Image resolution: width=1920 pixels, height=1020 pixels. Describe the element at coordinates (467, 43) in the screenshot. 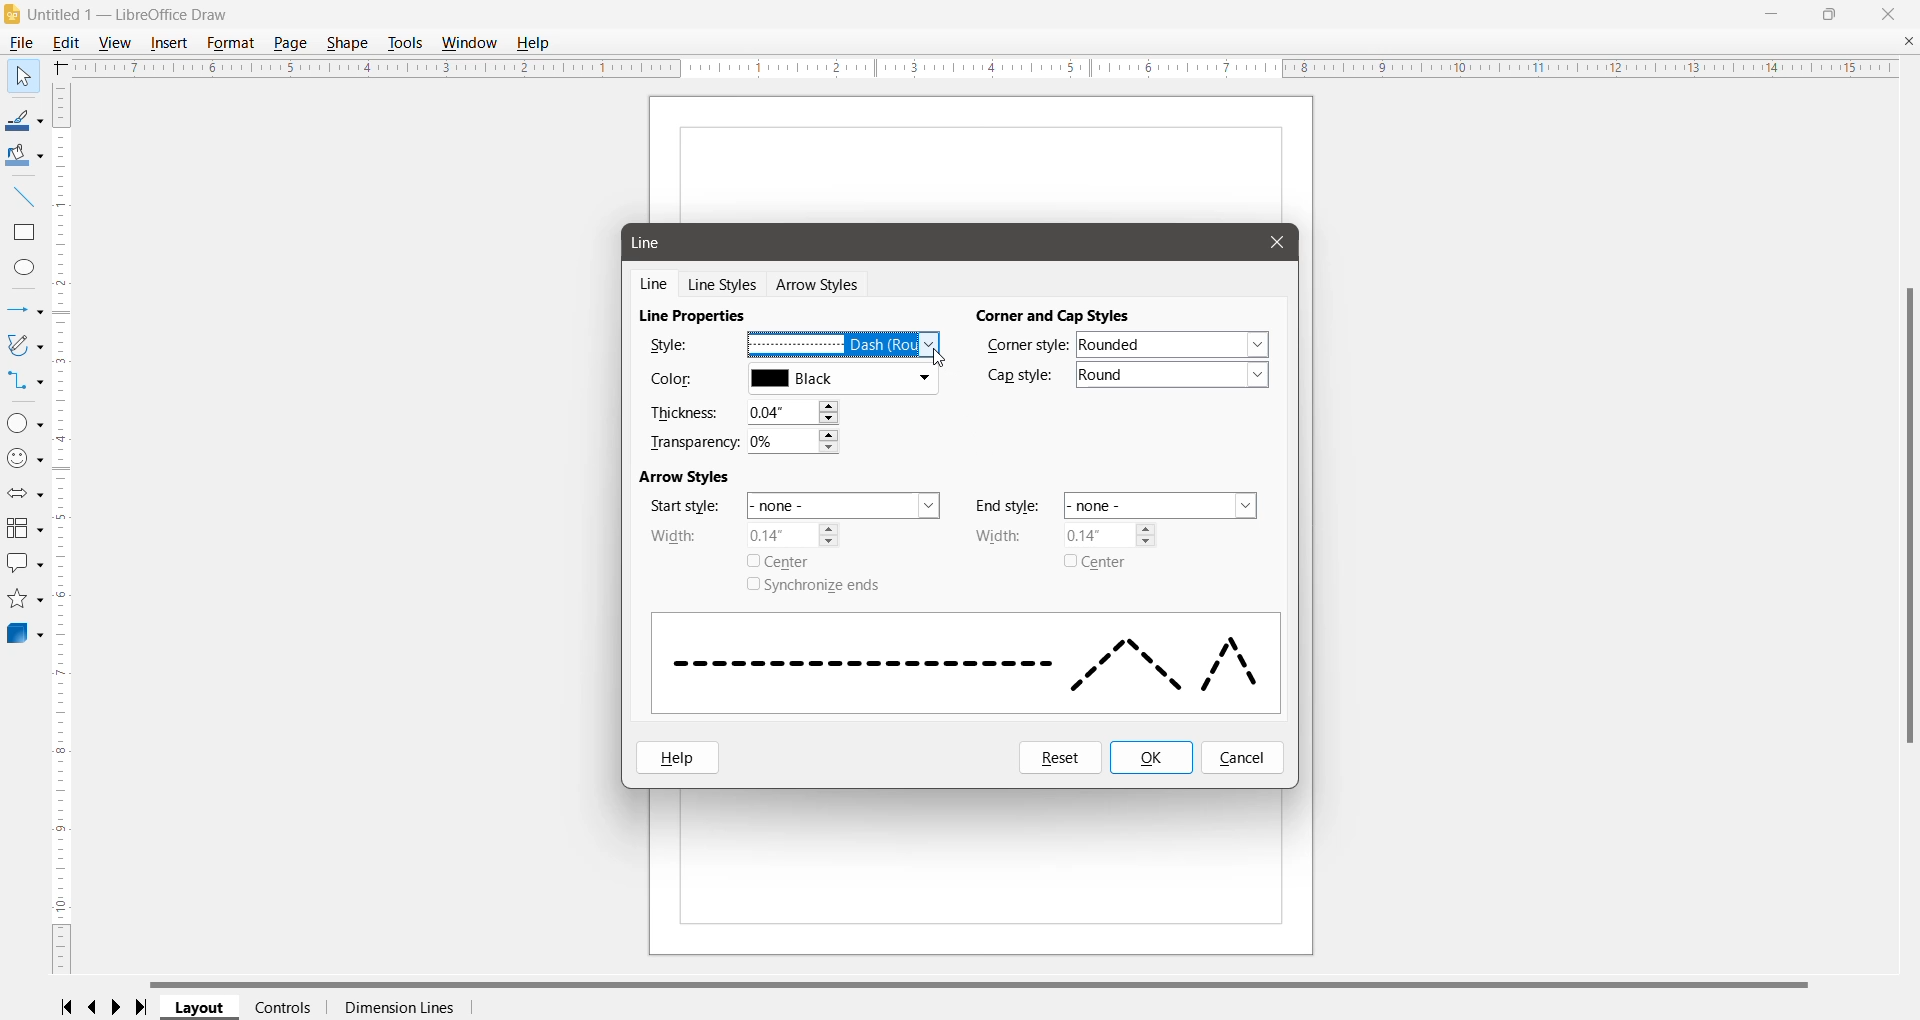

I see `Window` at that location.